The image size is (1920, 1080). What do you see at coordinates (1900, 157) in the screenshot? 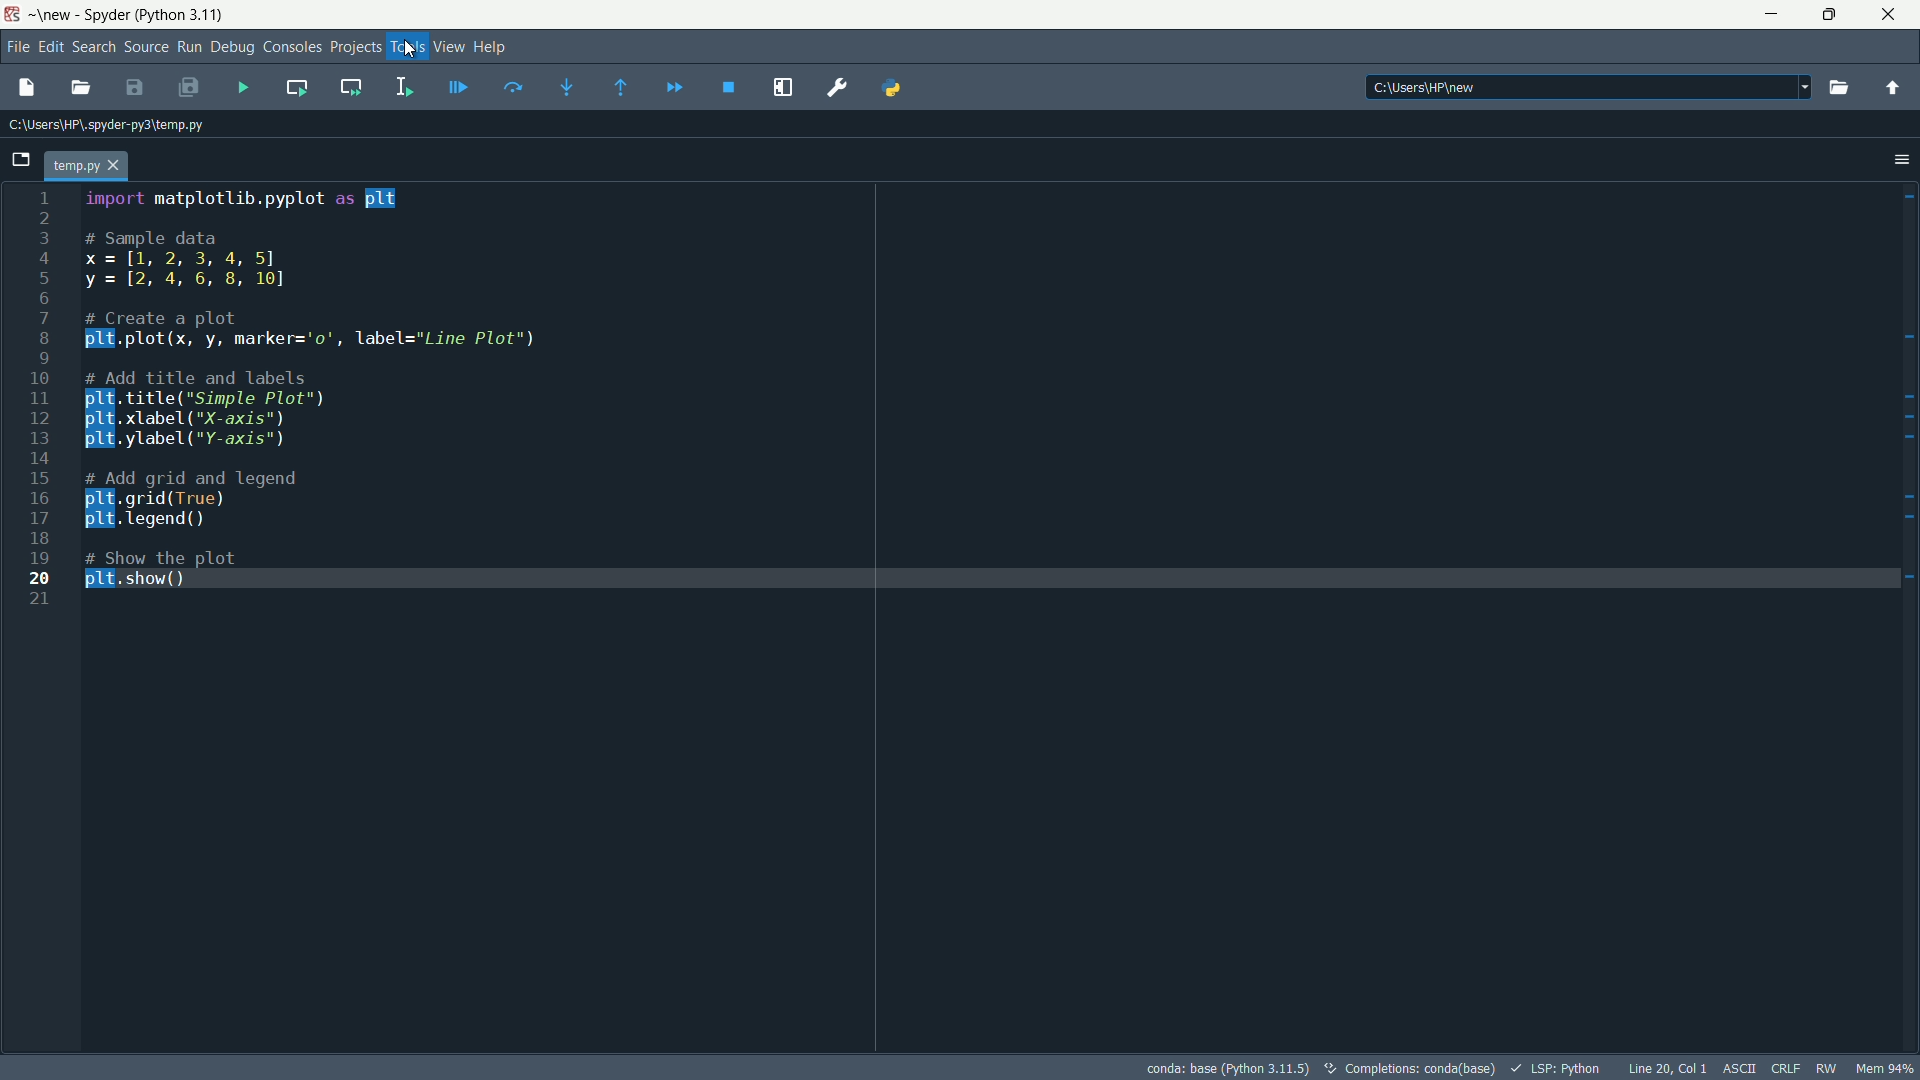
I see `options` at bounding box center [1900, 157].